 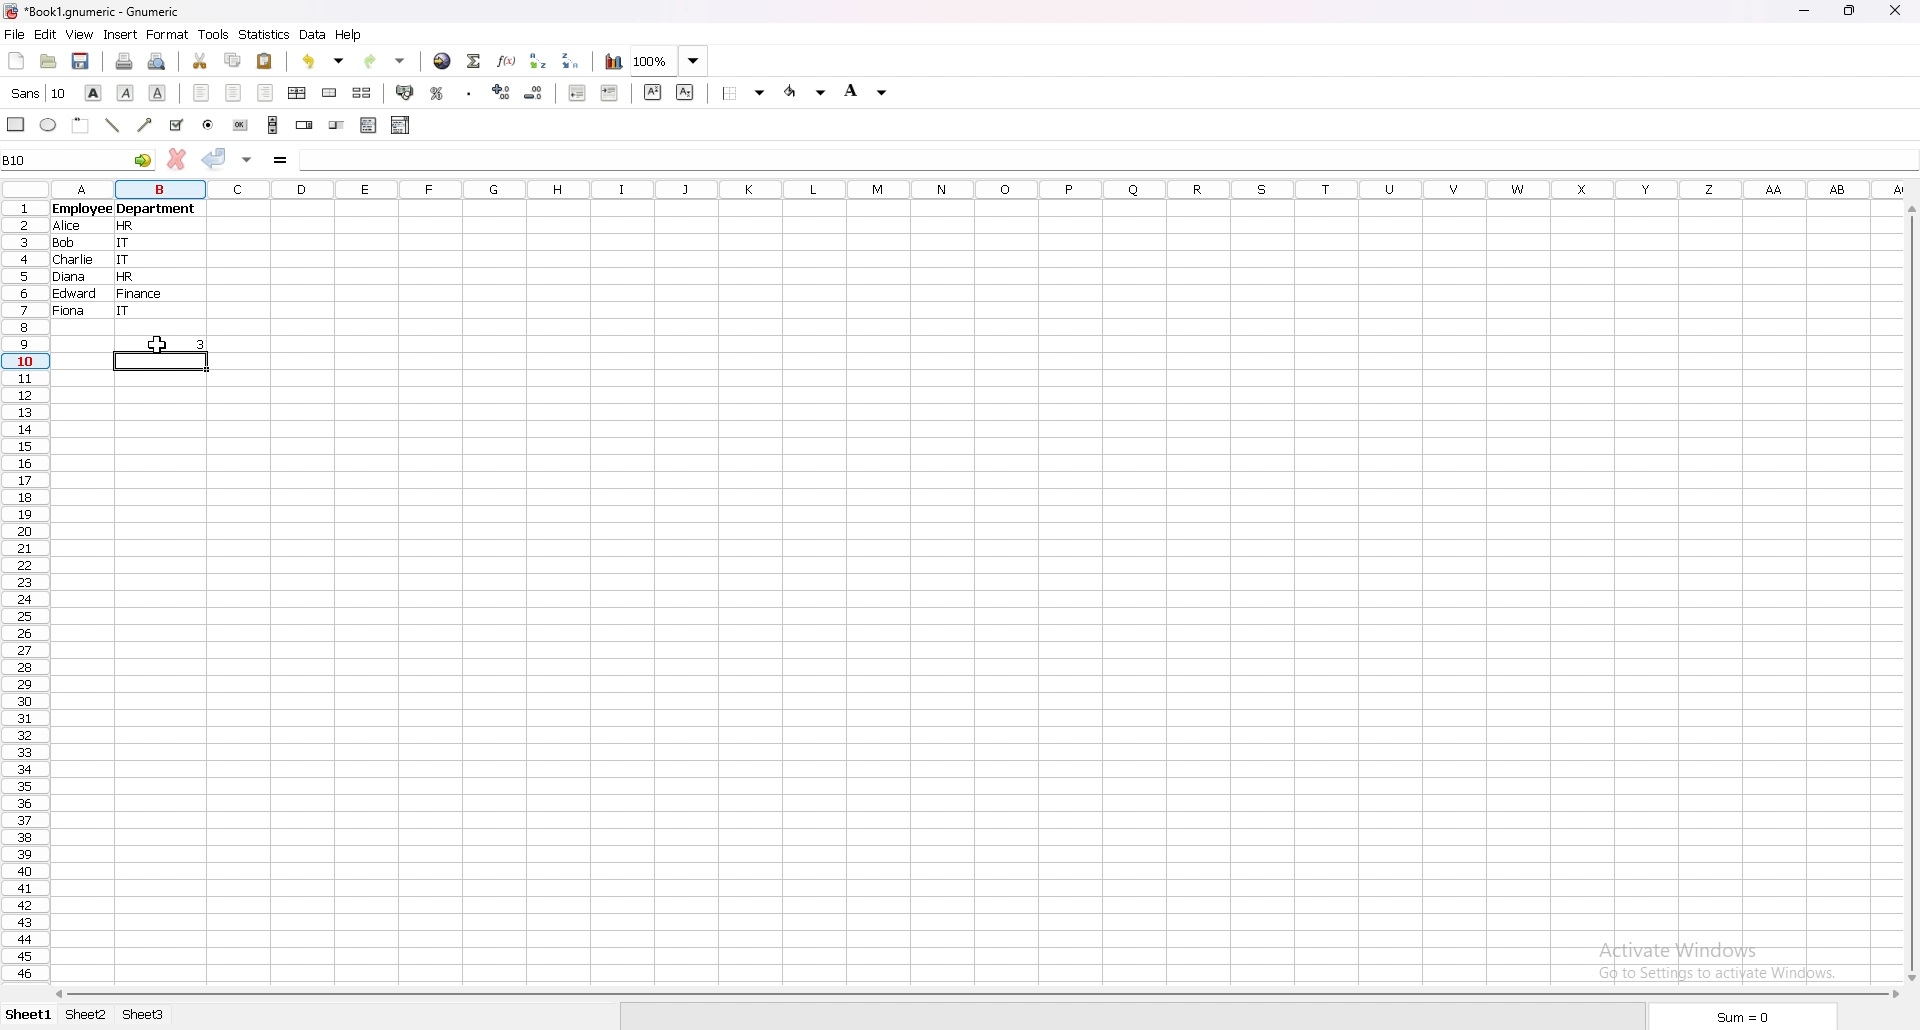 What do you see at coordinates (128, 312) in the screenshot?
I see `IT` at bounding box center [128, 312].